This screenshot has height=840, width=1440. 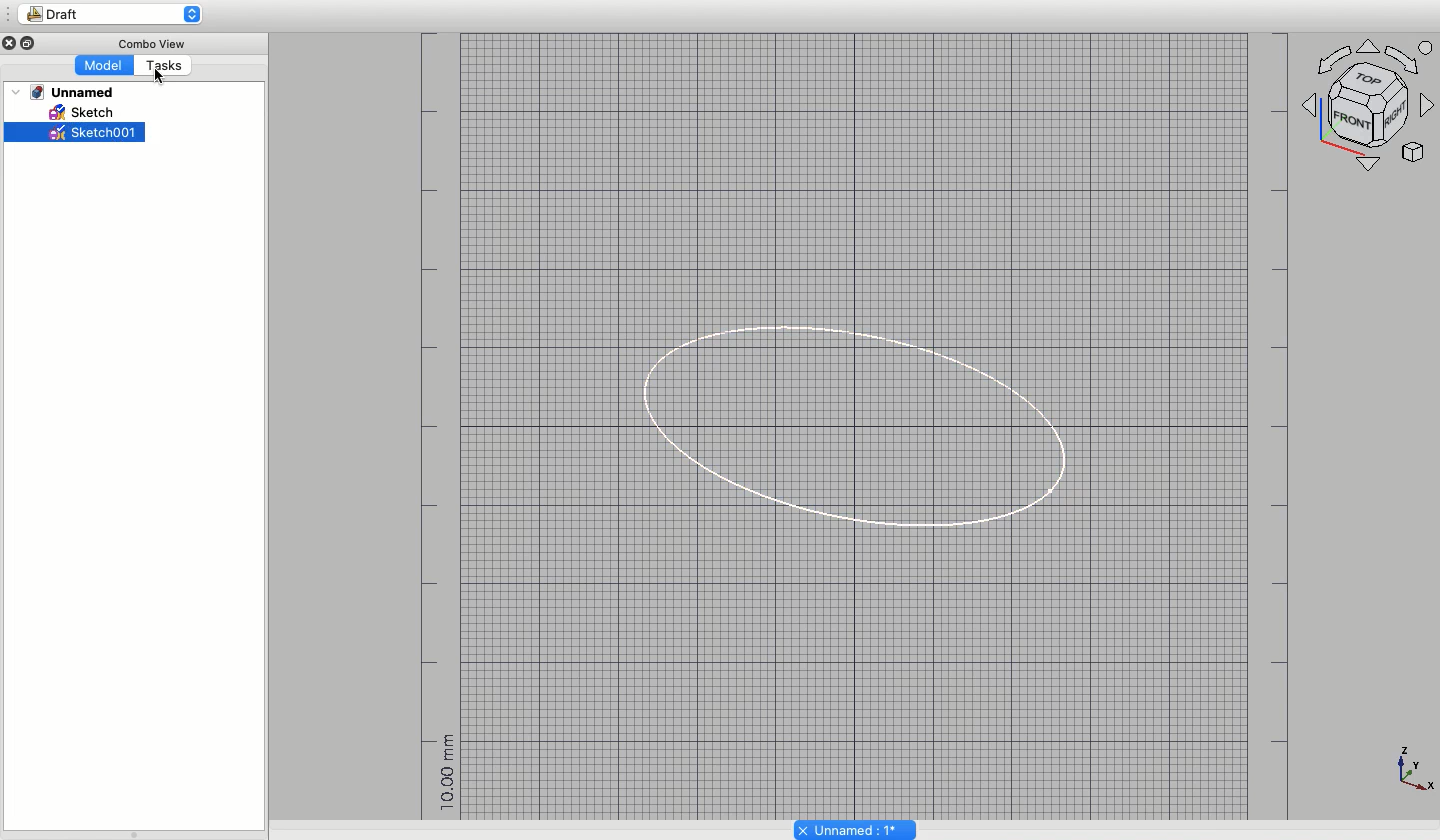 What do you see at coordinates (9, 43) in the screenshot?
I see `close` at bounding box center [9, 43].